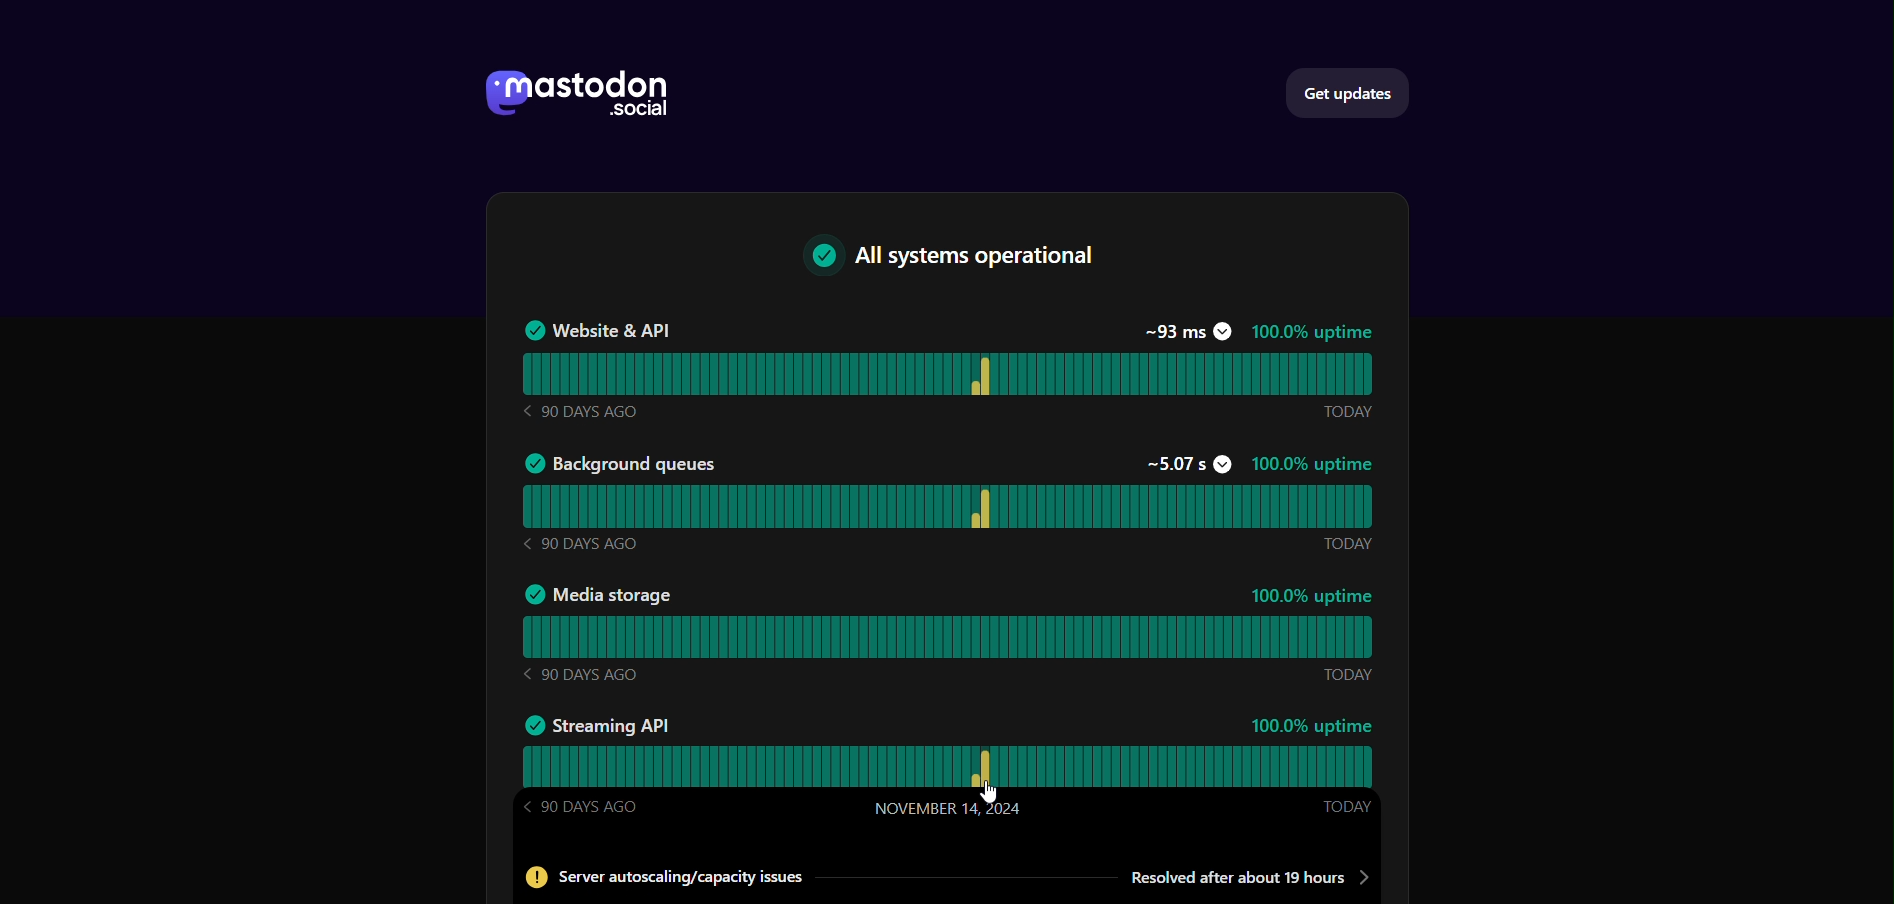 The width and height of the screenshot is (1894, 904). Describe the element at coordinates (1345, 544) in the screenshot. I see `Today` at that location.